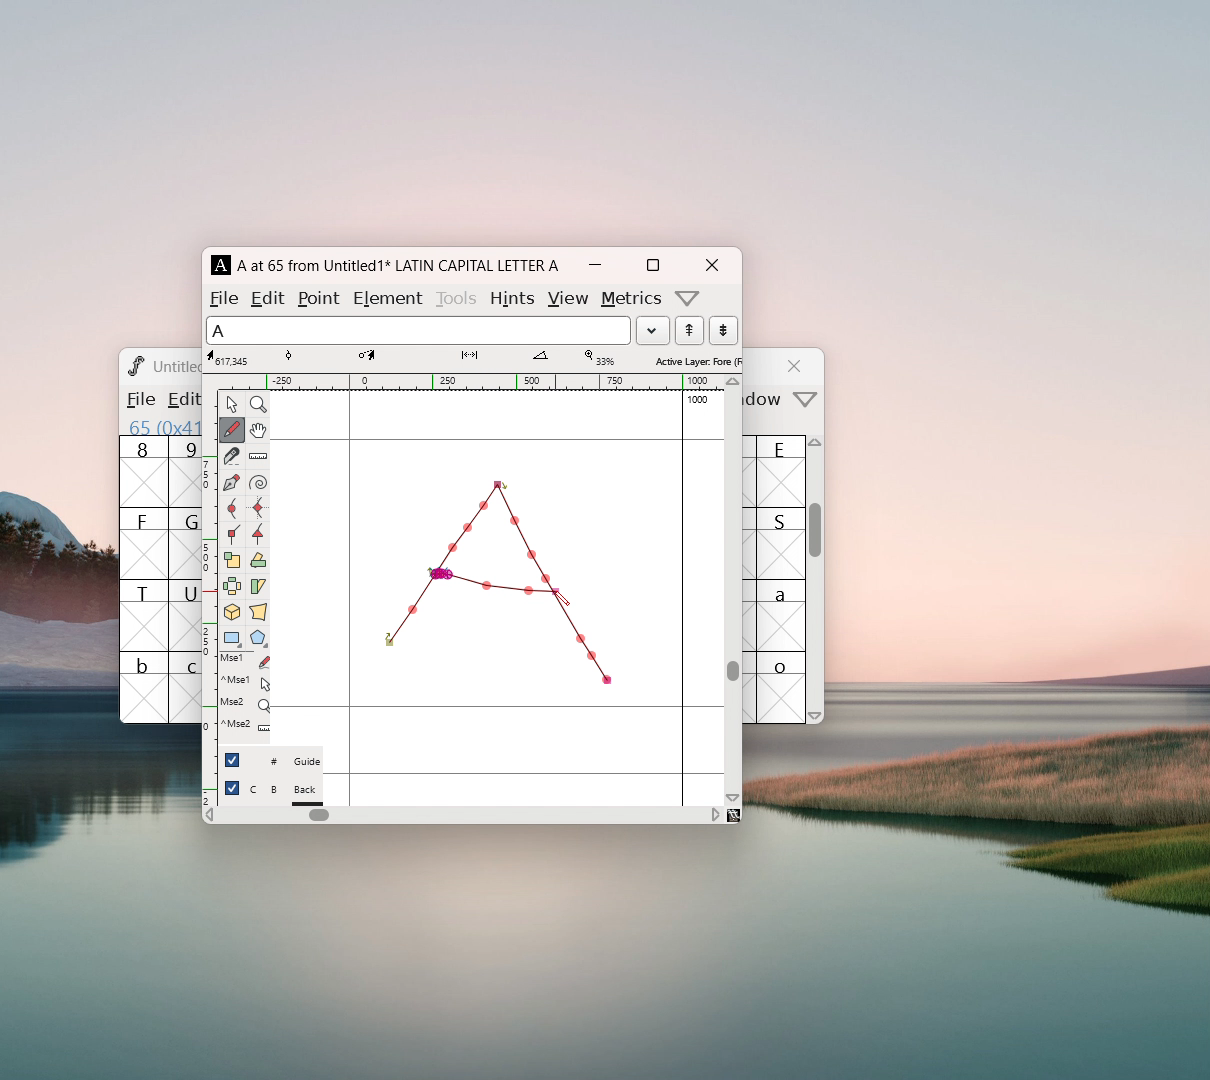 This screenshot has width=1210, height=1080. I want to click on add a tangent point, so click(257, 534).